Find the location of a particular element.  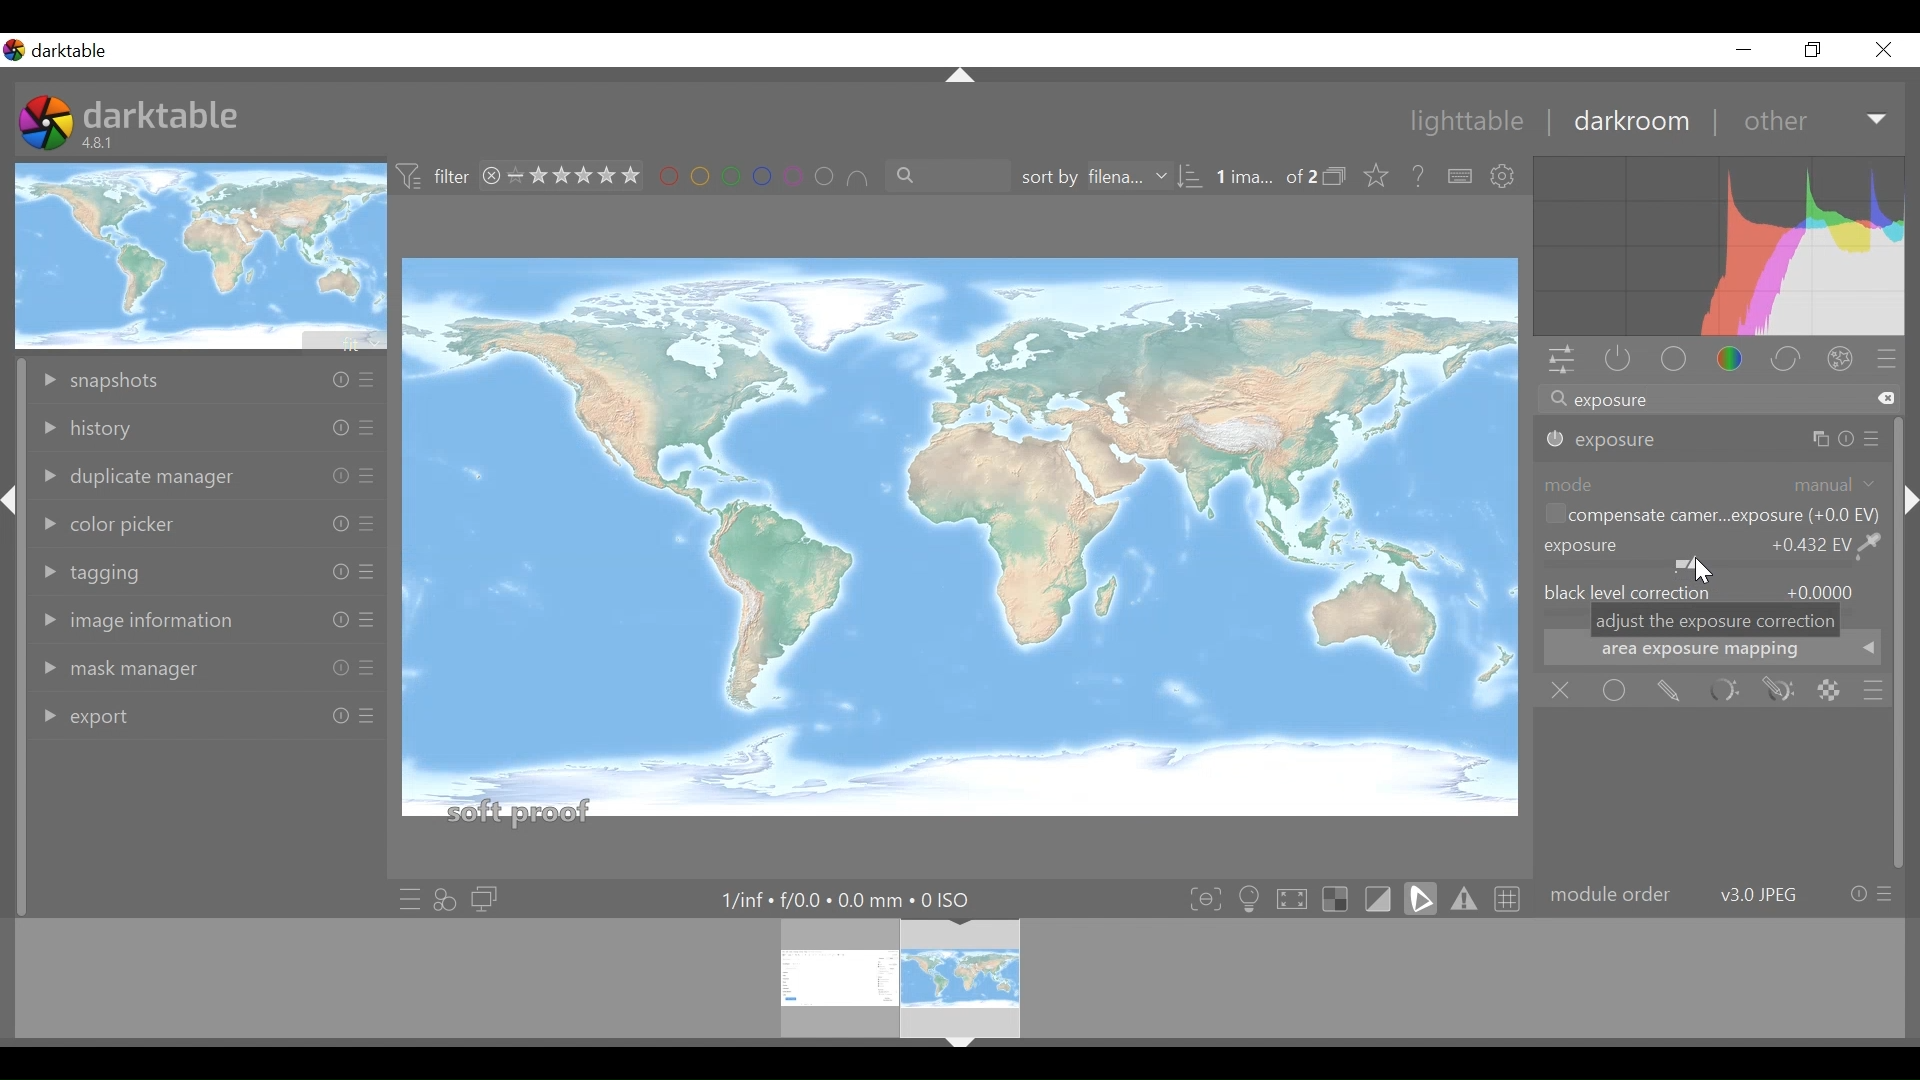

 is located at coordinates (329, 620).